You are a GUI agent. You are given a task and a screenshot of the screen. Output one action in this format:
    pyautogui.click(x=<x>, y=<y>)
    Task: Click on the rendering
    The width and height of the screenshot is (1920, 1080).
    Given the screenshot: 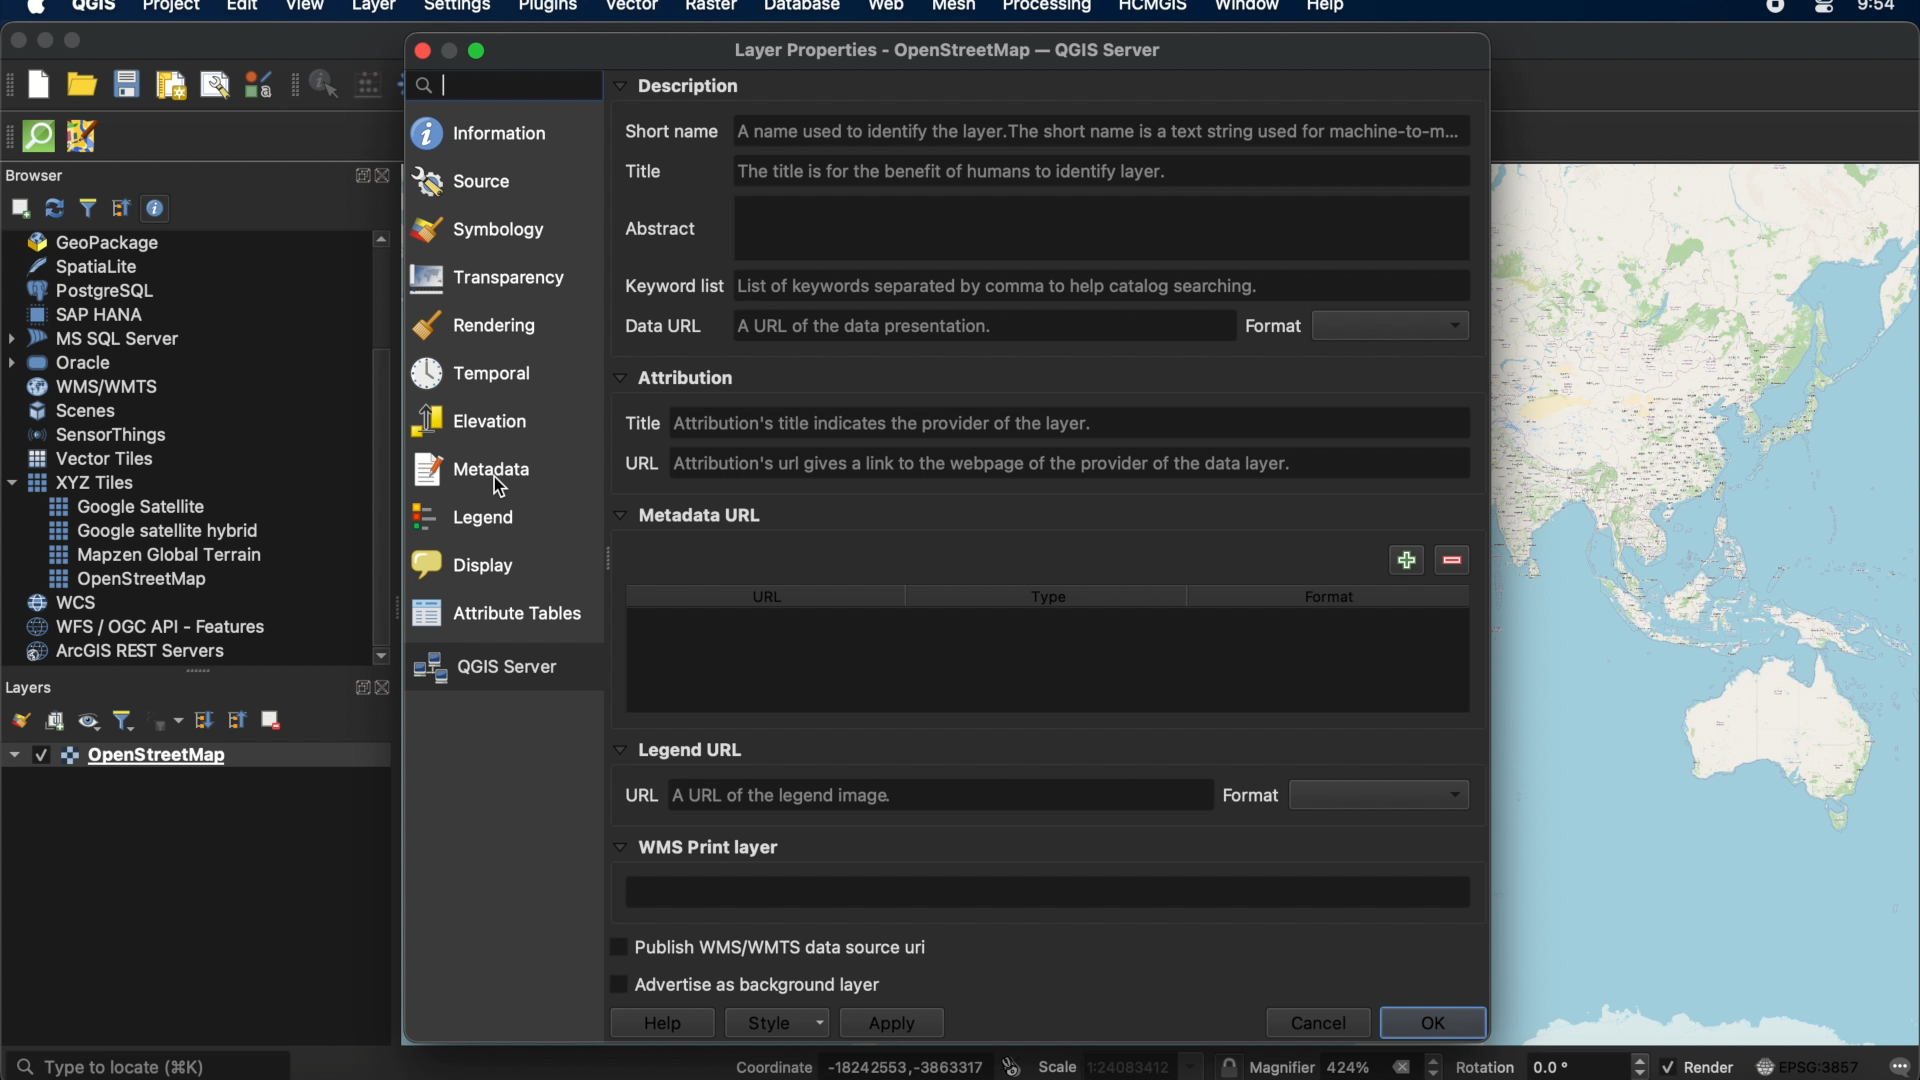 What is the action you would take?
    pyautogui.click(x=478, y=325)
    